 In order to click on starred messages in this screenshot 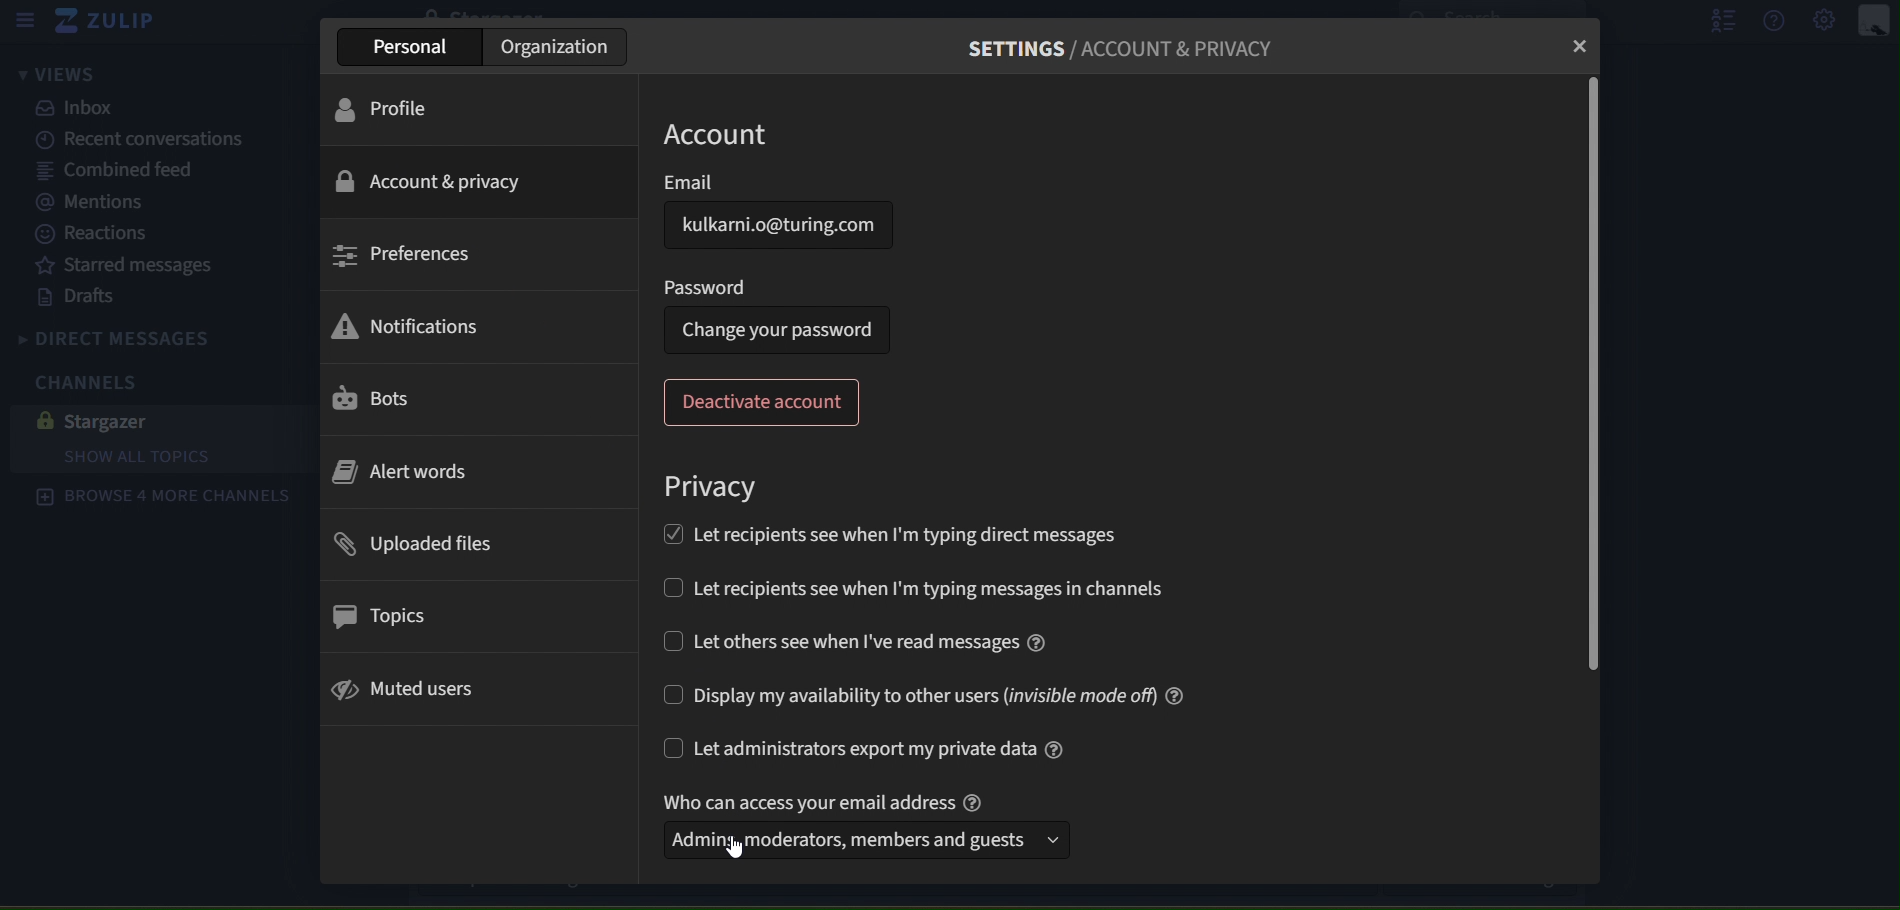, I will do `click(124, 263)`.